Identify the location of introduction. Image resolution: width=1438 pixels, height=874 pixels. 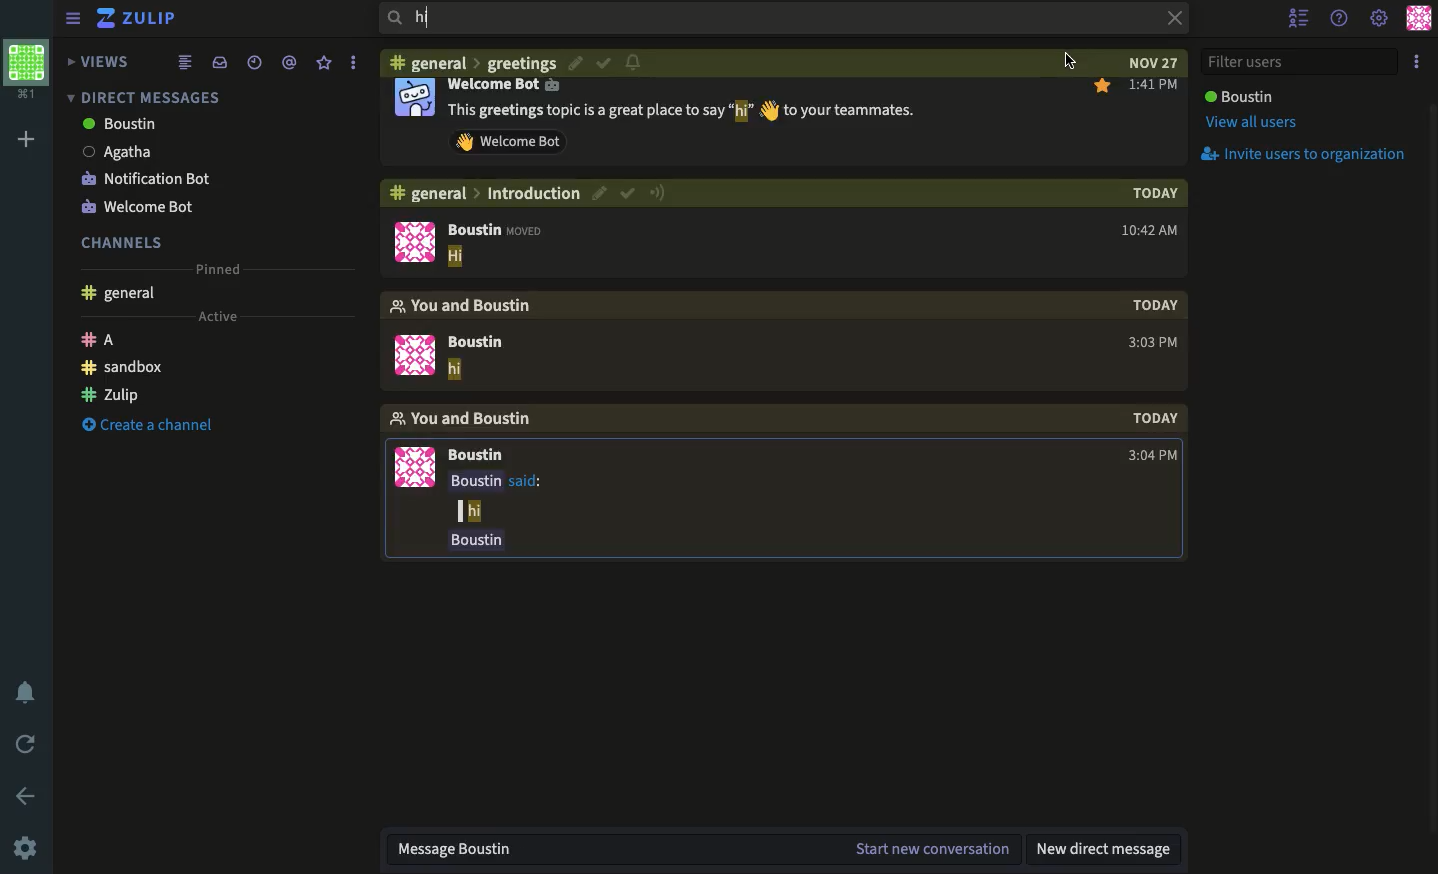
(535, 193).